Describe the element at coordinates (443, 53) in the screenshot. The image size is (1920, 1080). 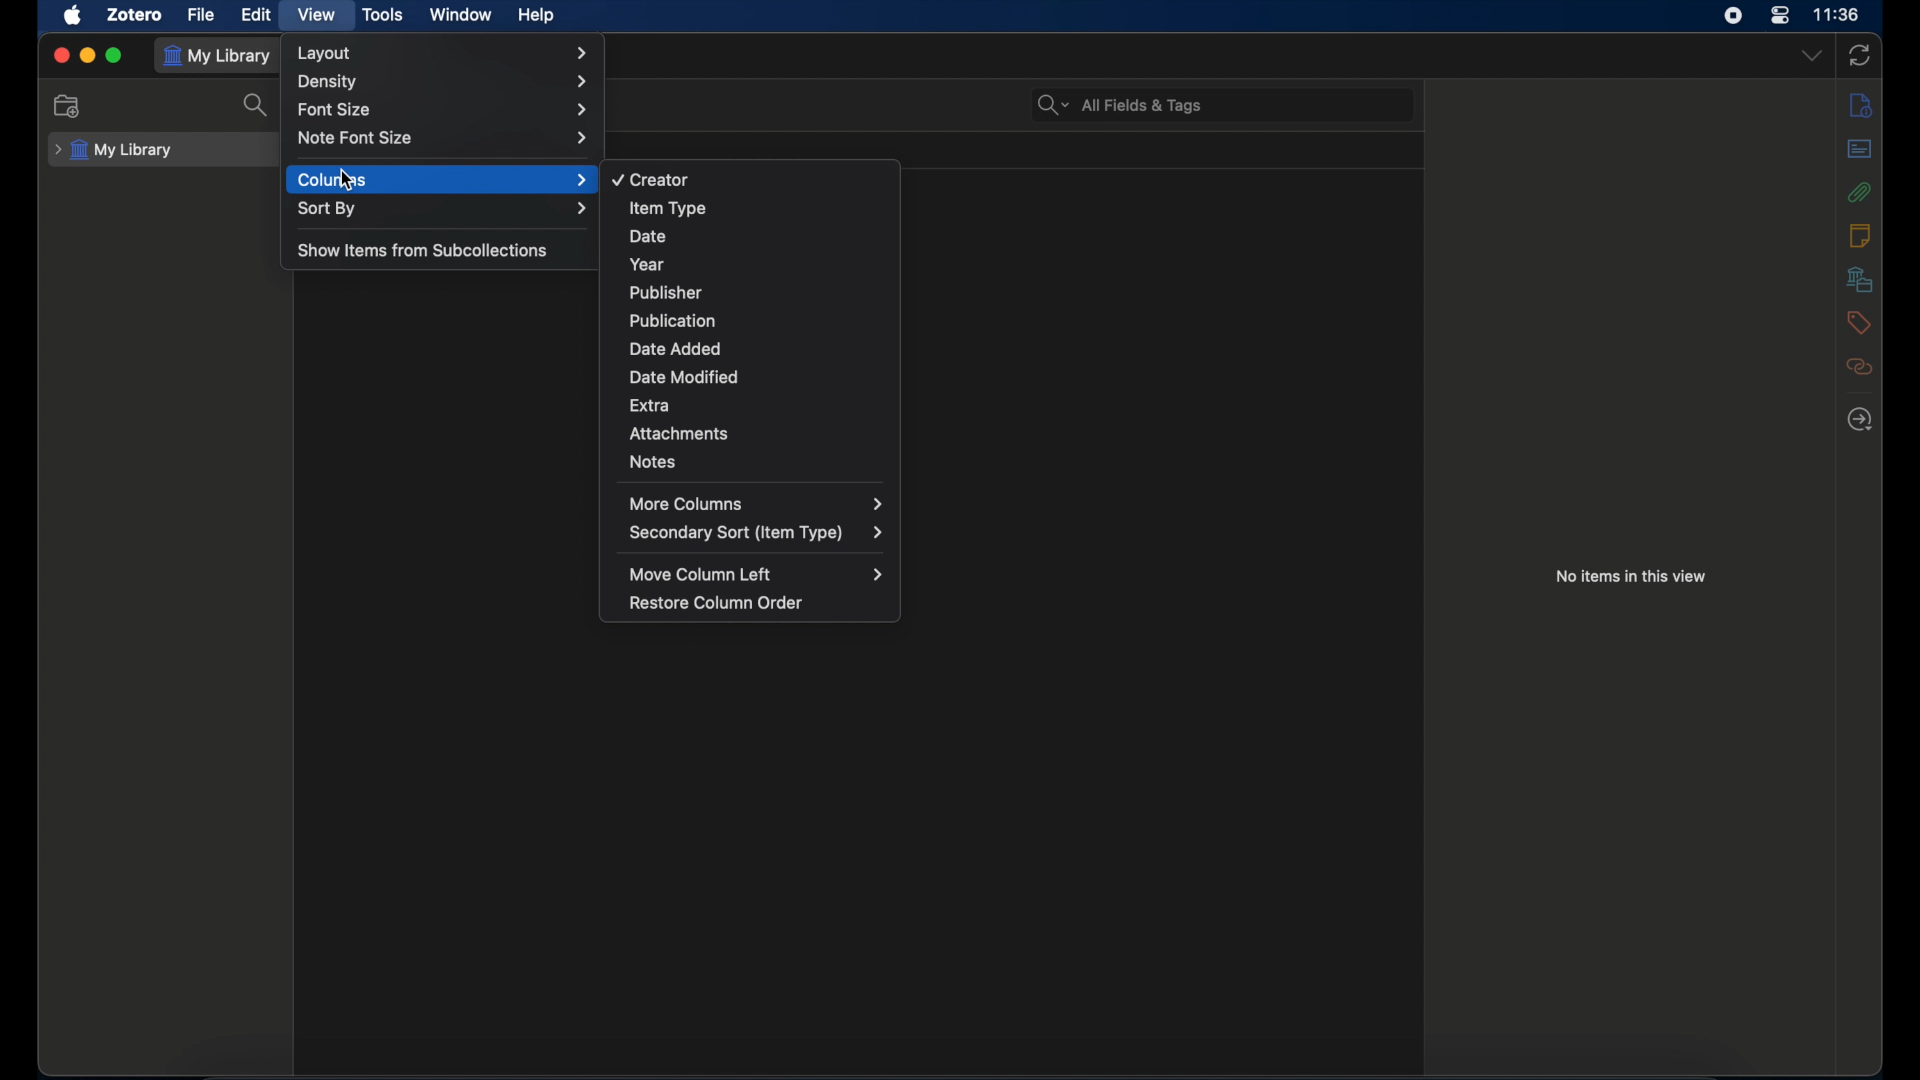
I see `layout` at that location.